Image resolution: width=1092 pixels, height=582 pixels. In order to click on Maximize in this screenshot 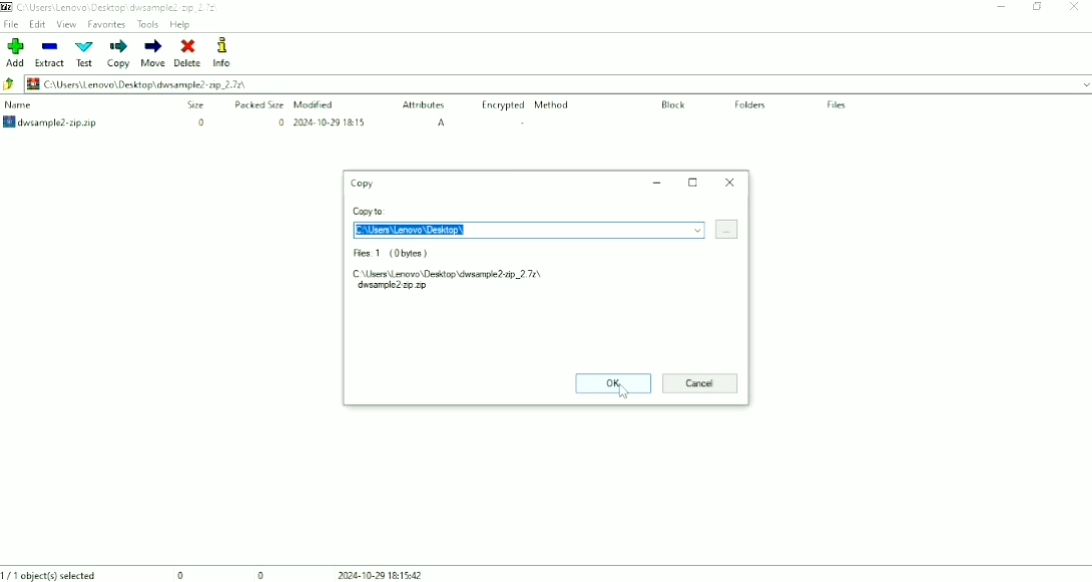, I will do `click(694, 182)`.